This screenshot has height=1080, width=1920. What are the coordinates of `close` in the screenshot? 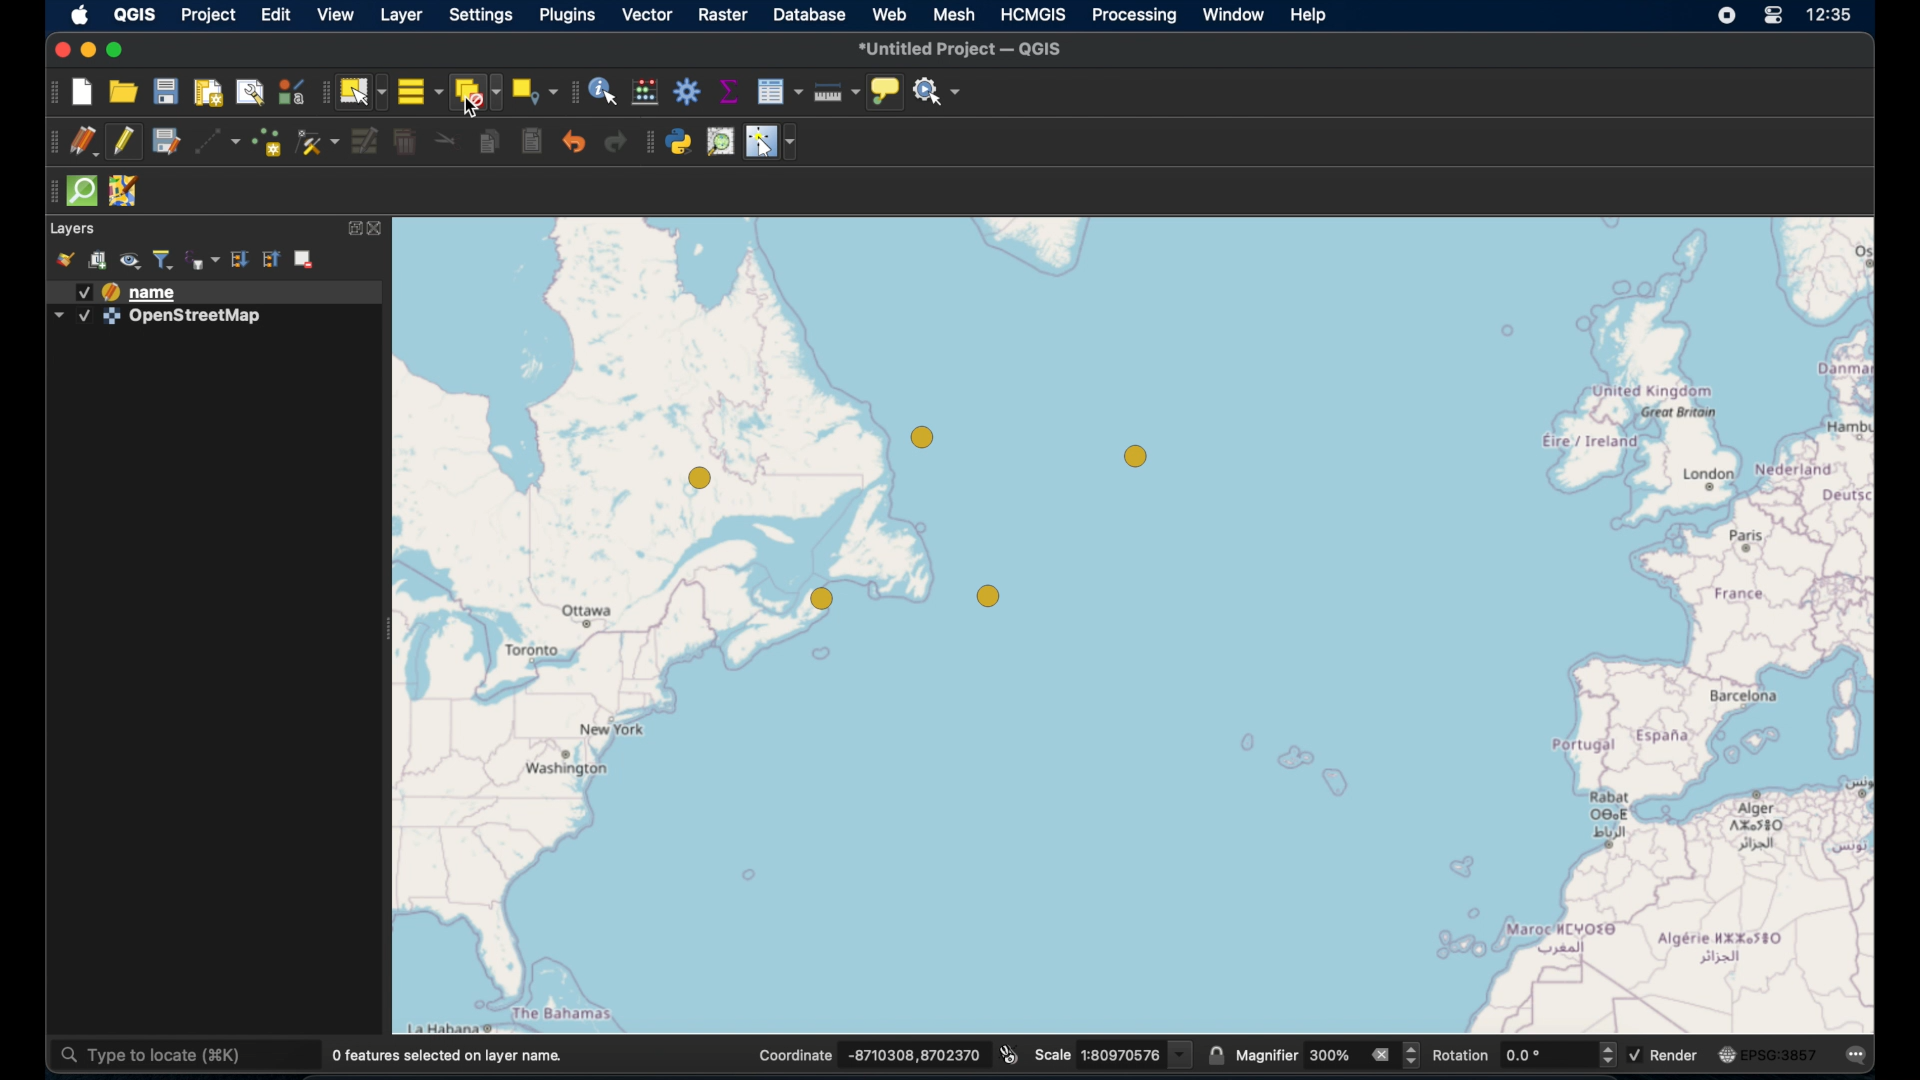 It's located at (380, 228).